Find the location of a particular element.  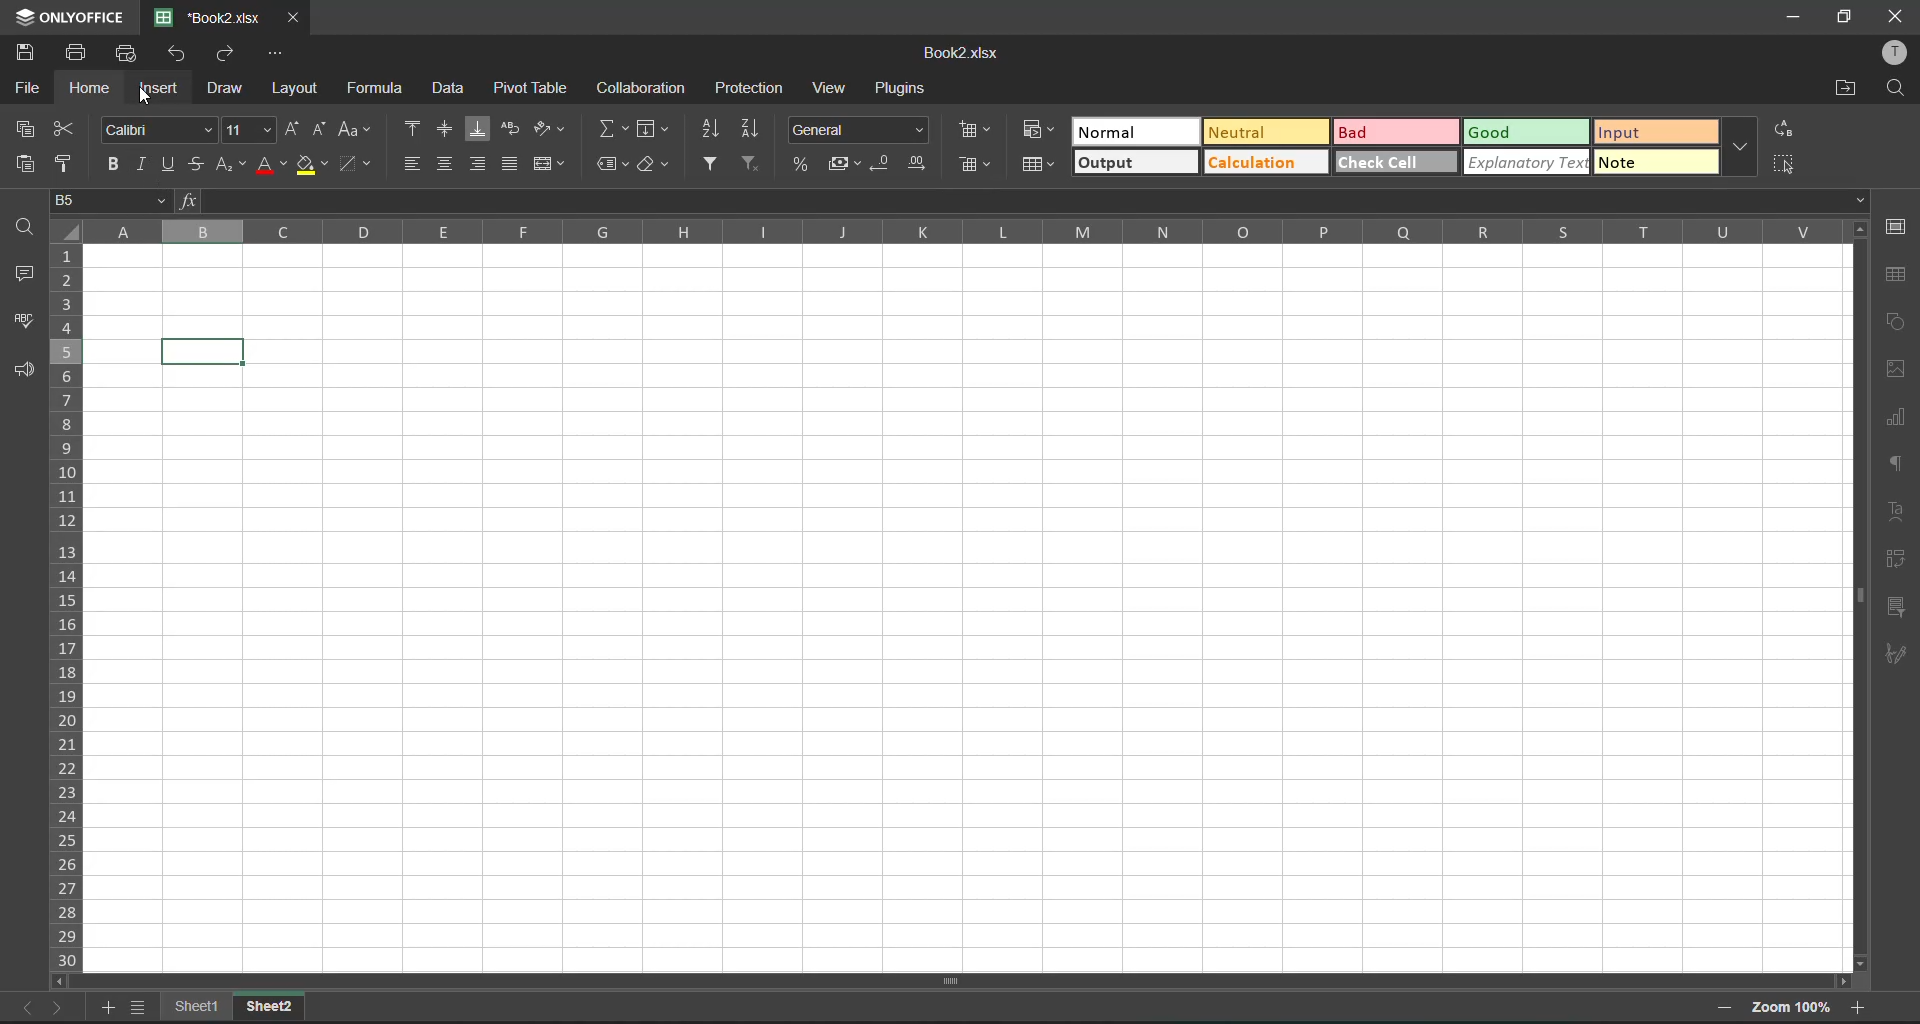

justified is located at coordinates (515, 167).